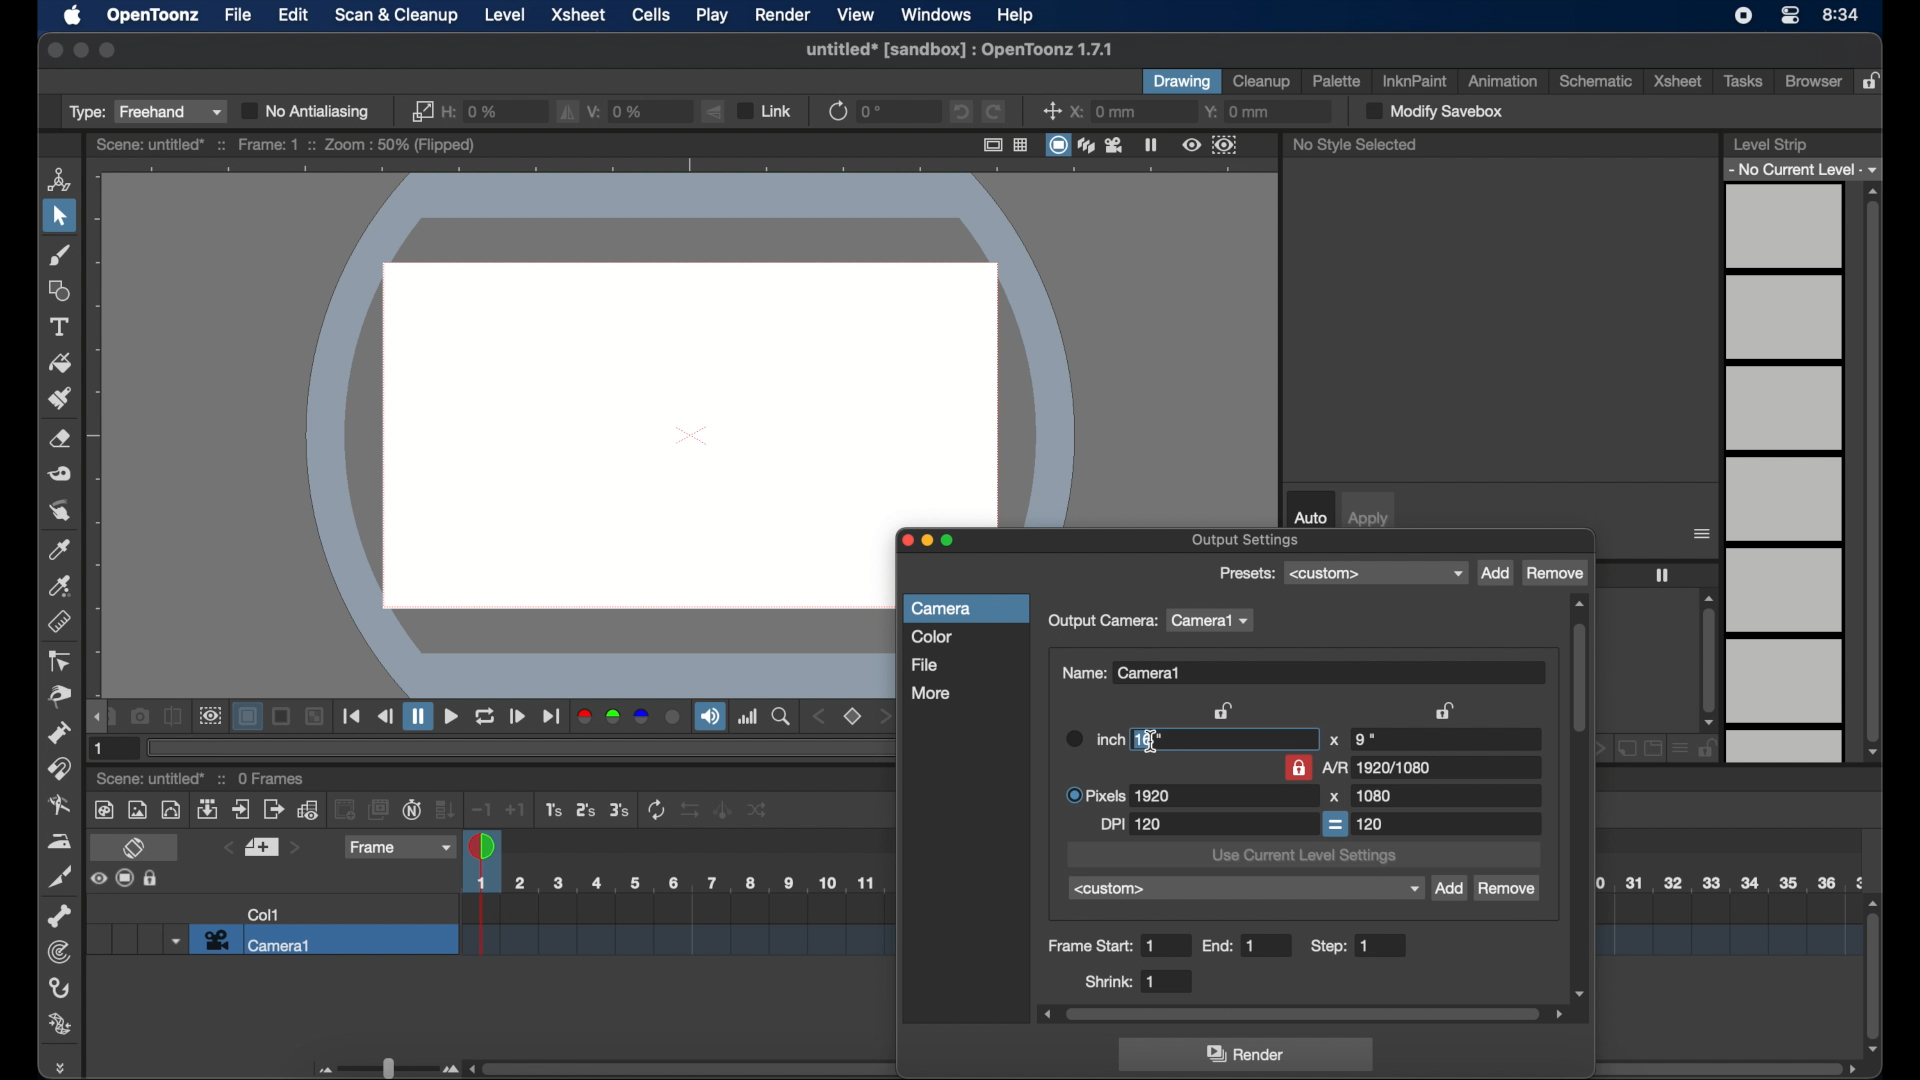 Image resolution: width=1920 pixels, height=1080 pixels. What do you see at coordinates (1658, 748) in the screenshot?
I see `` at bounding box center [1658, 748].